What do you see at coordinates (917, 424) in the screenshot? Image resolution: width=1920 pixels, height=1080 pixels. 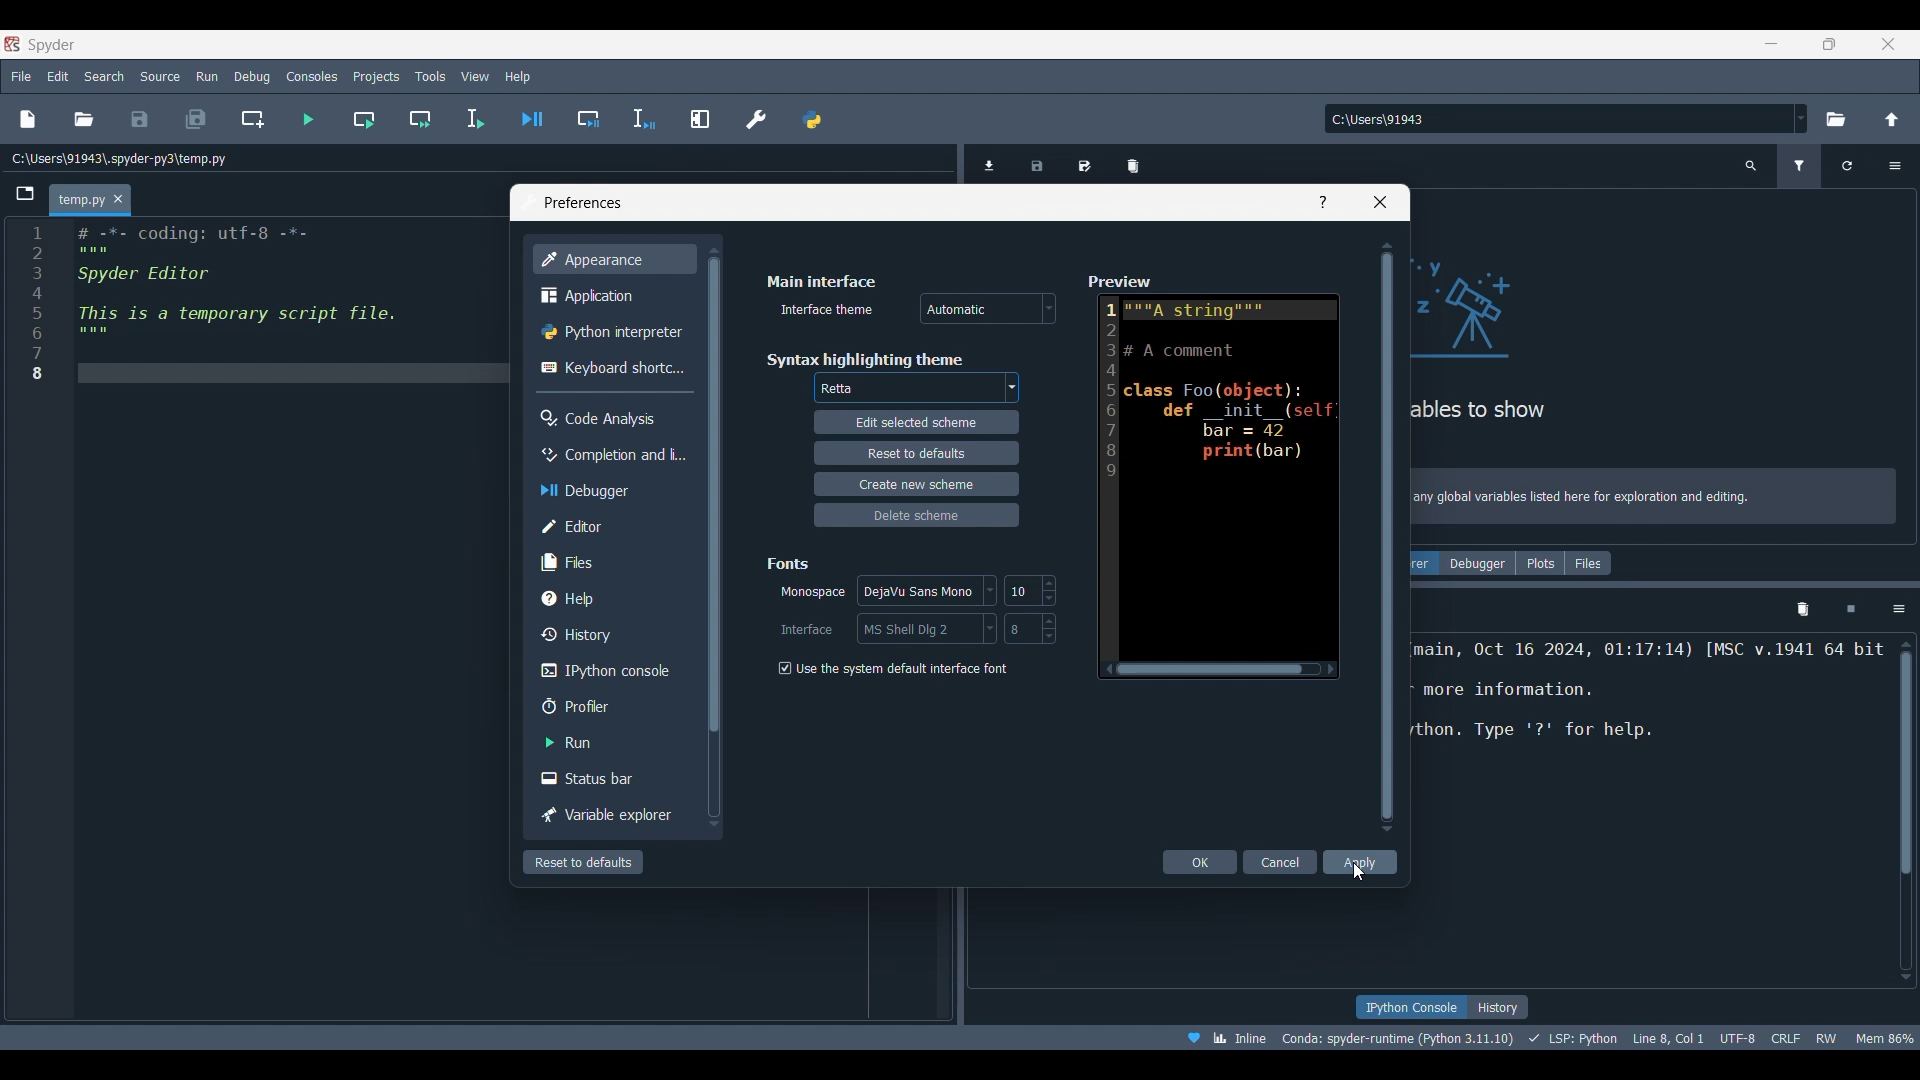 I see `edit selected theme` at bounding box center [917, 424].